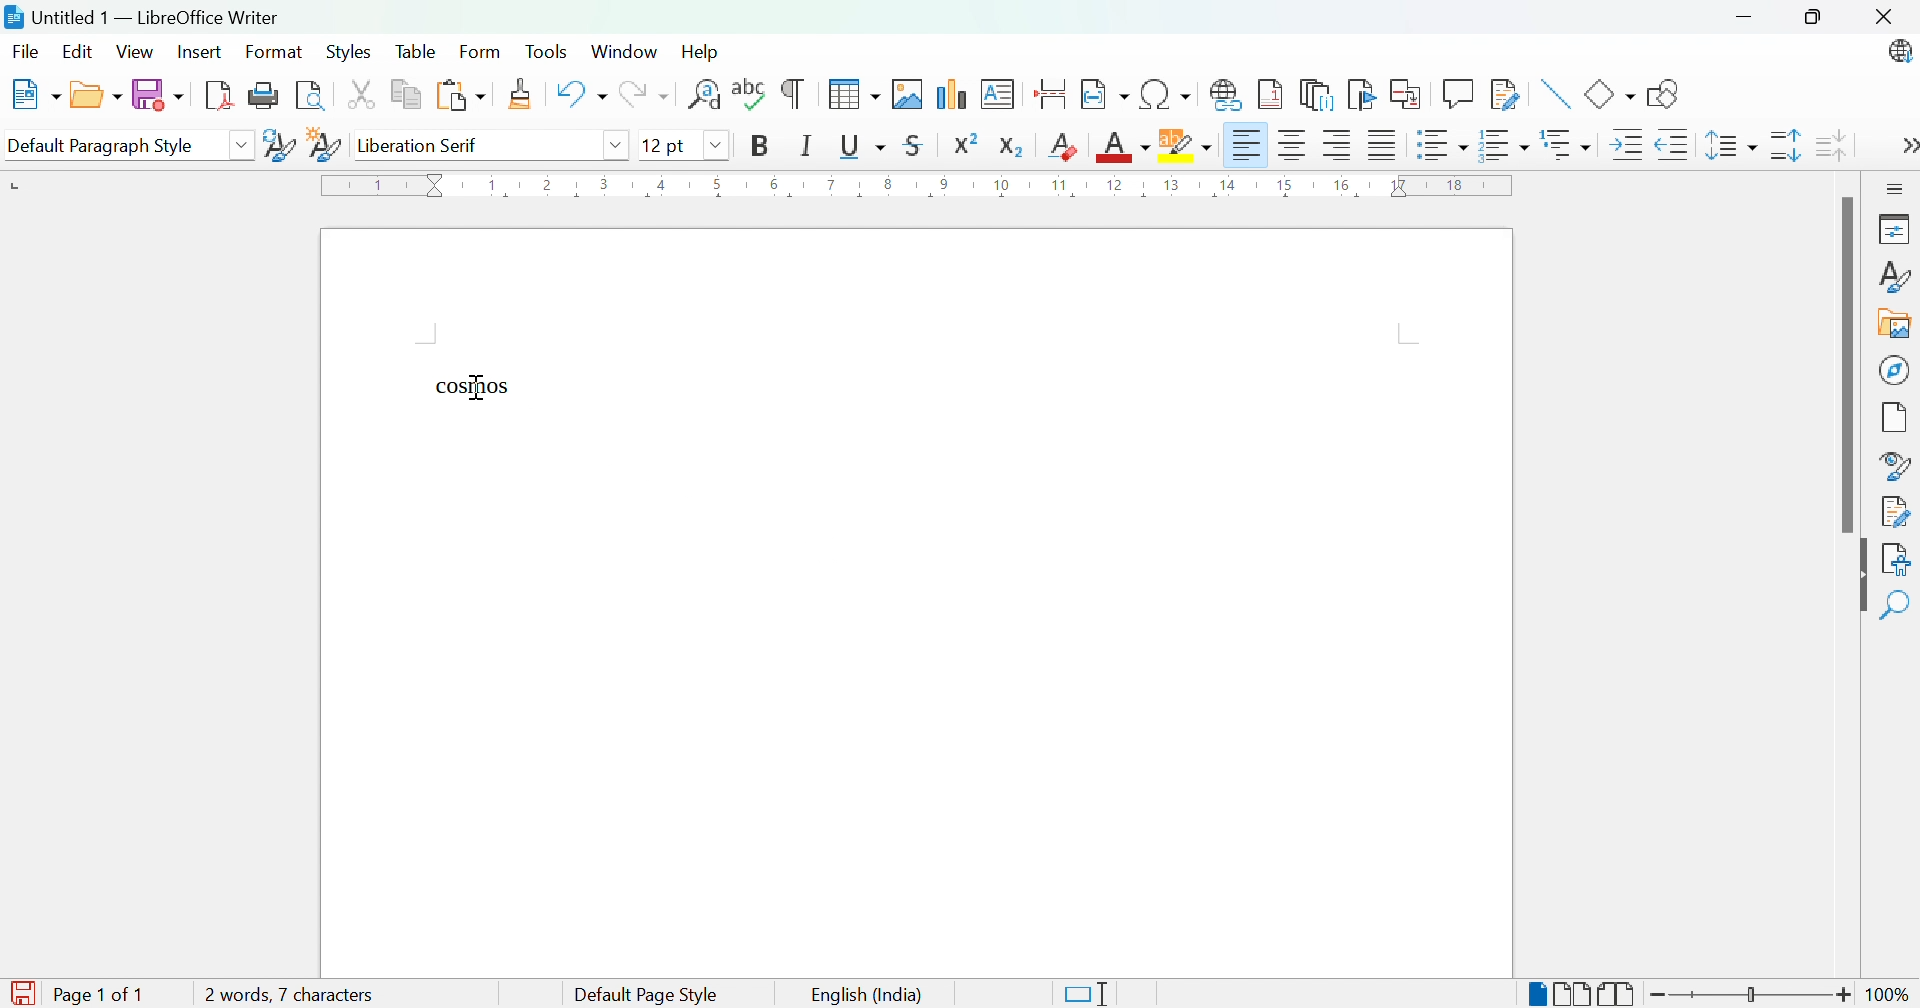  What do you see at coordinates (419, 52) in the screenshot?
I see `Table` at bounding box center [419, 52].